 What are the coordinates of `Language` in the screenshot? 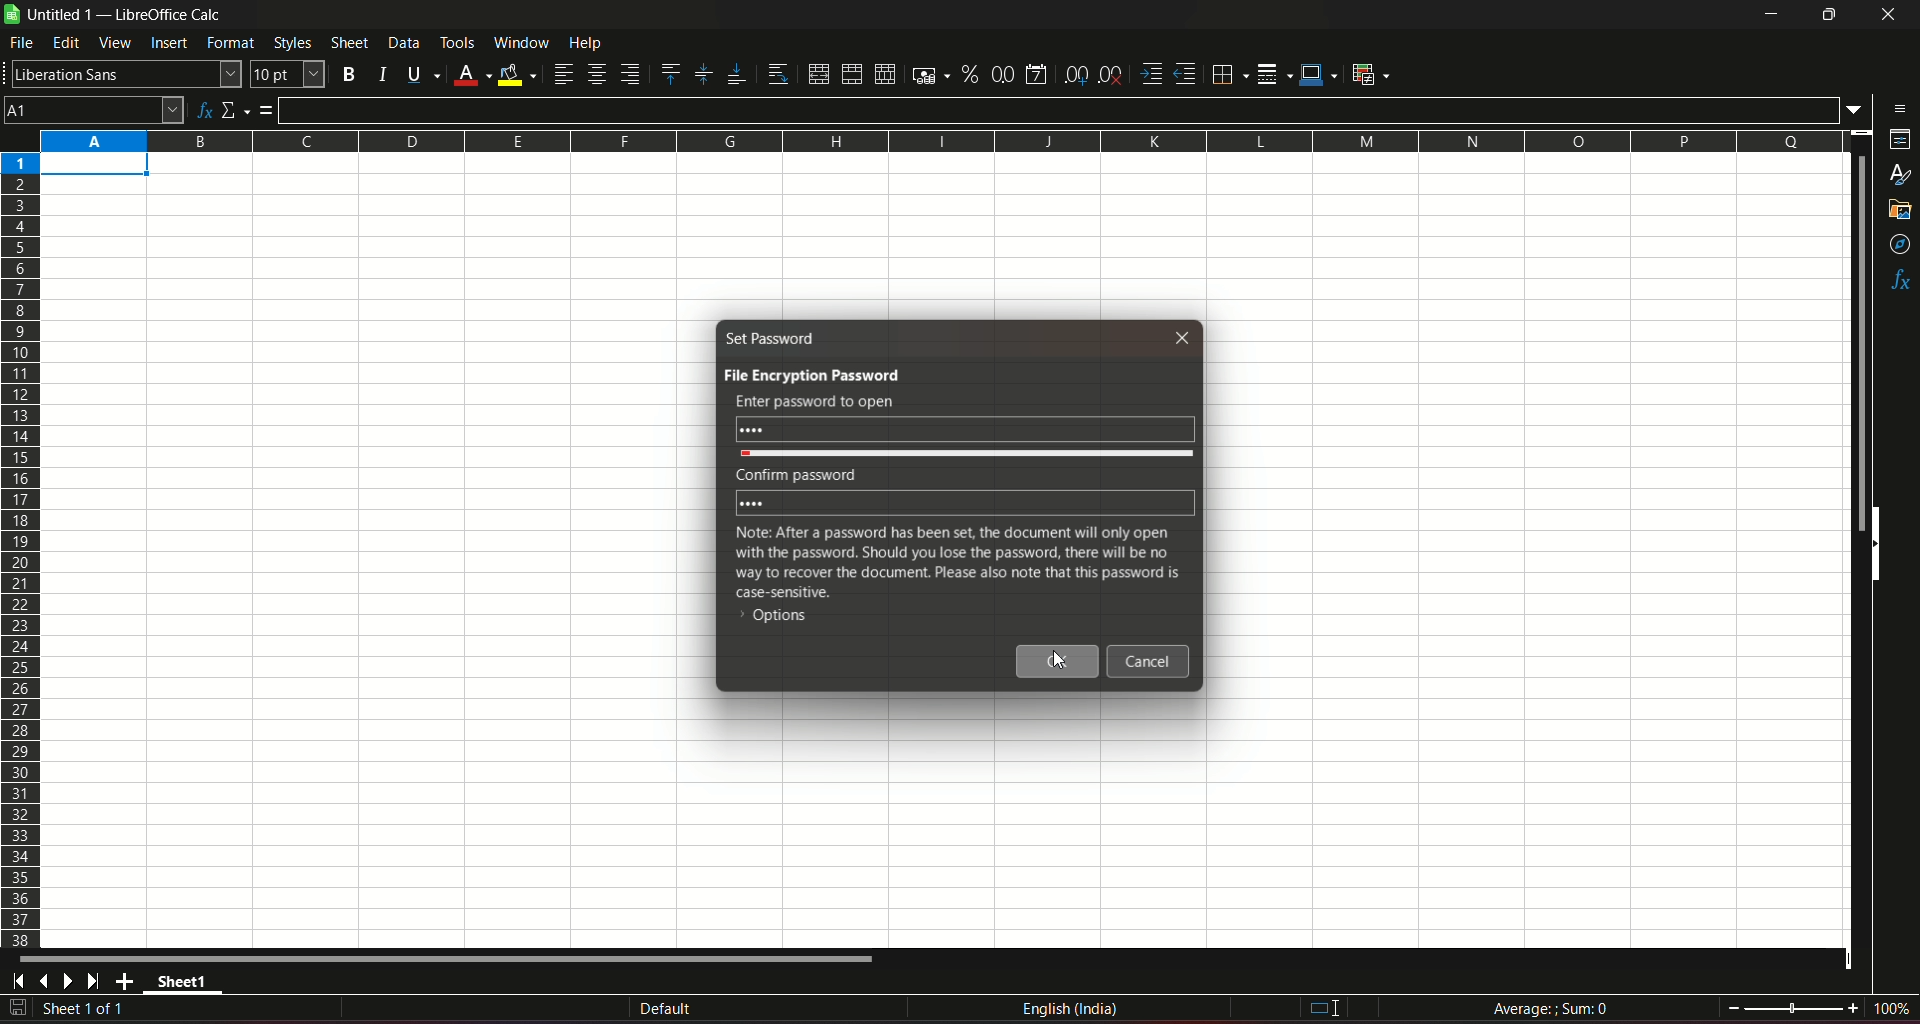 It's located at (1072, 1009).